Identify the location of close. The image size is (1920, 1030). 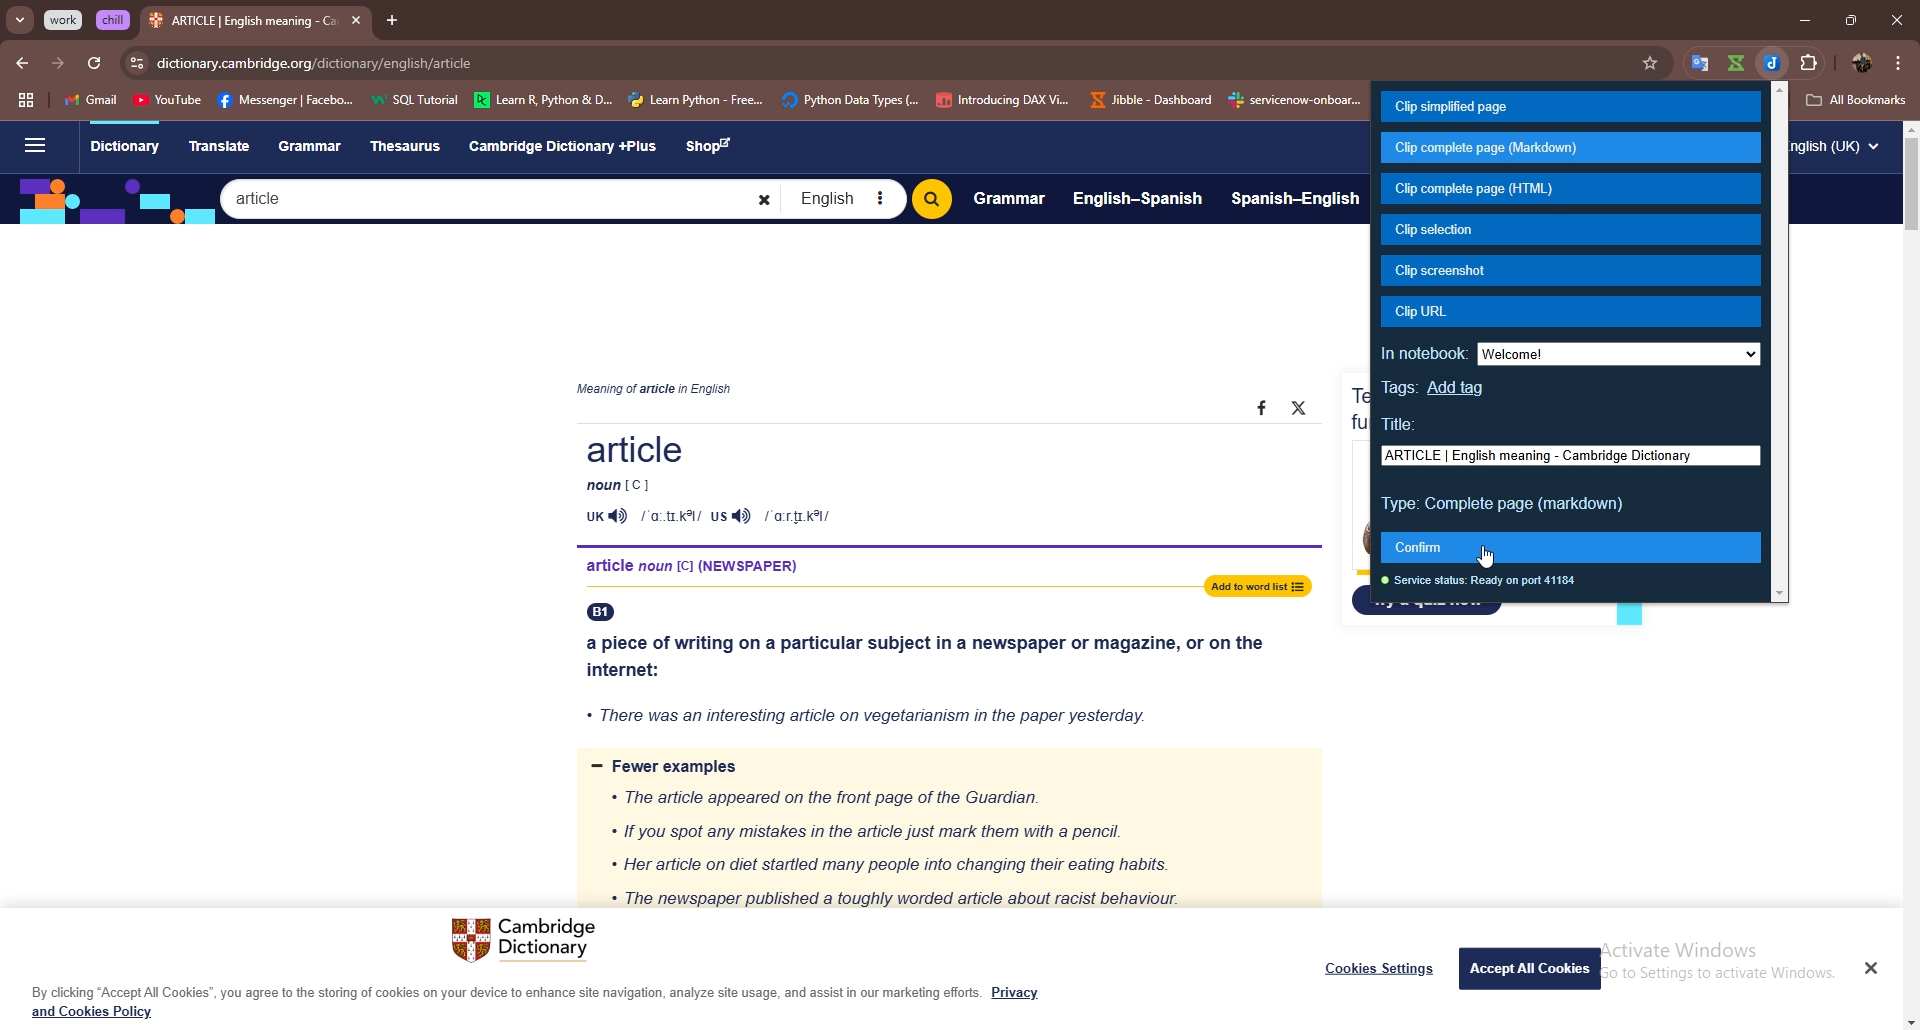
(1896, 19).